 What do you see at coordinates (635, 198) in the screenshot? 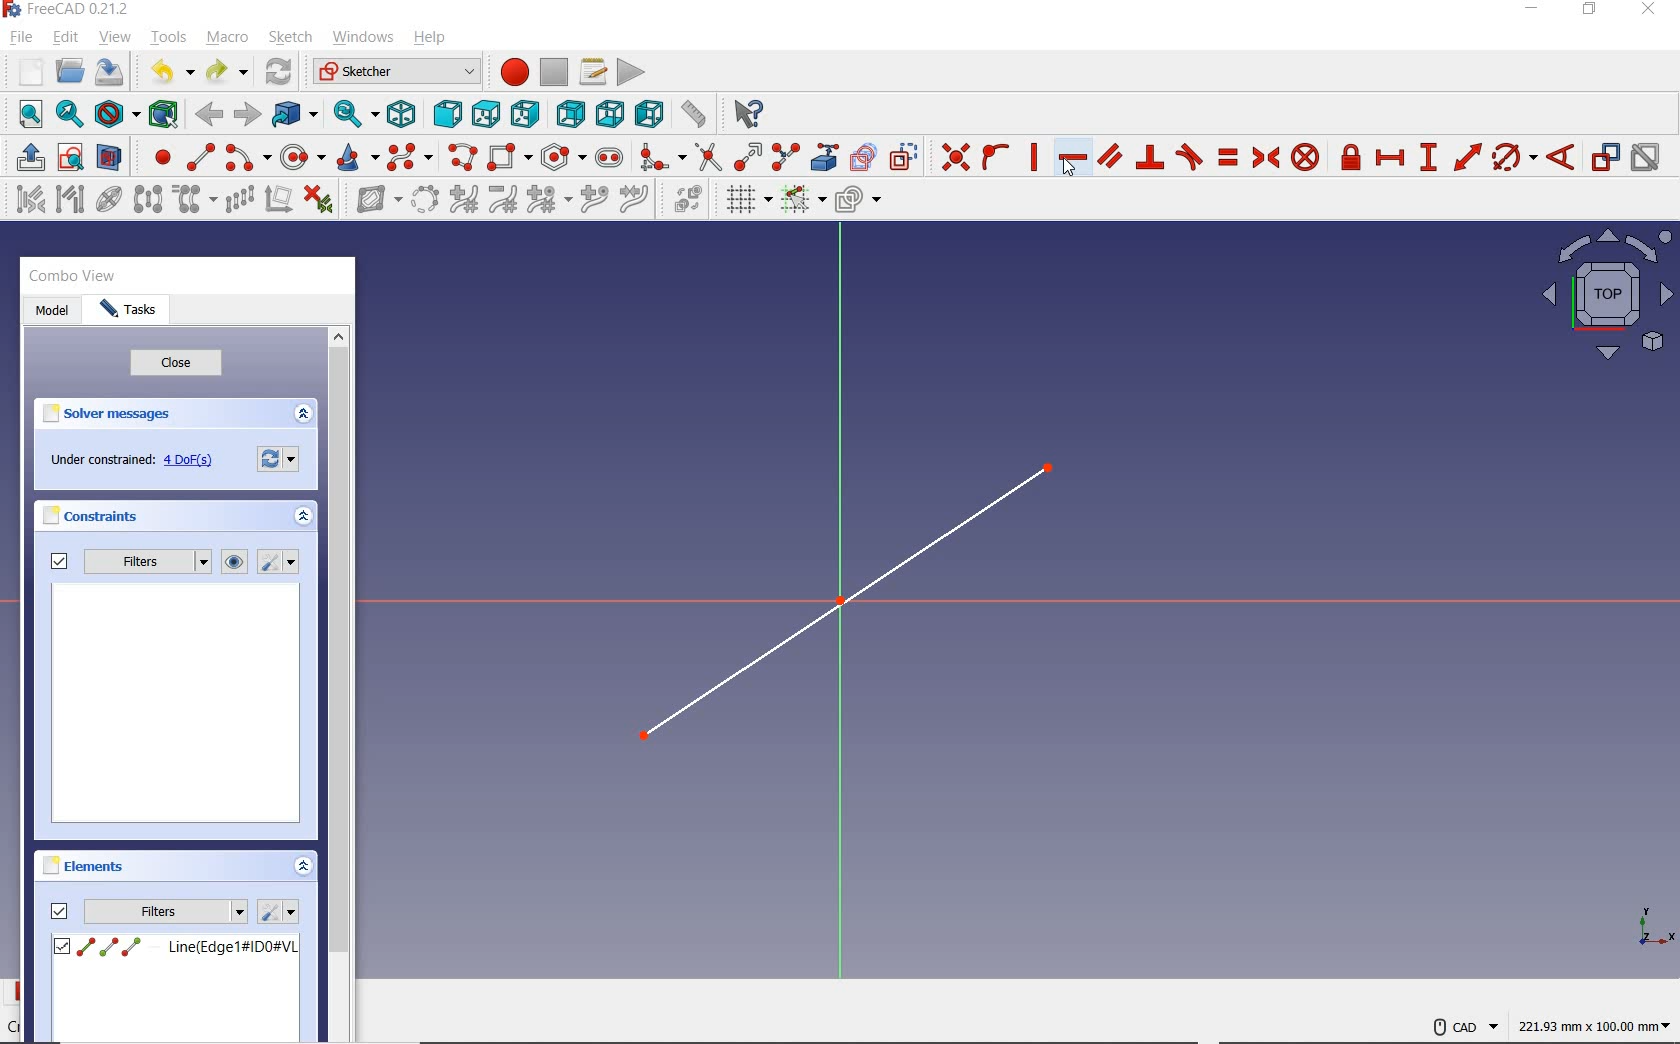
I see `JOIN CURVES` at bounding box center [635, 198].